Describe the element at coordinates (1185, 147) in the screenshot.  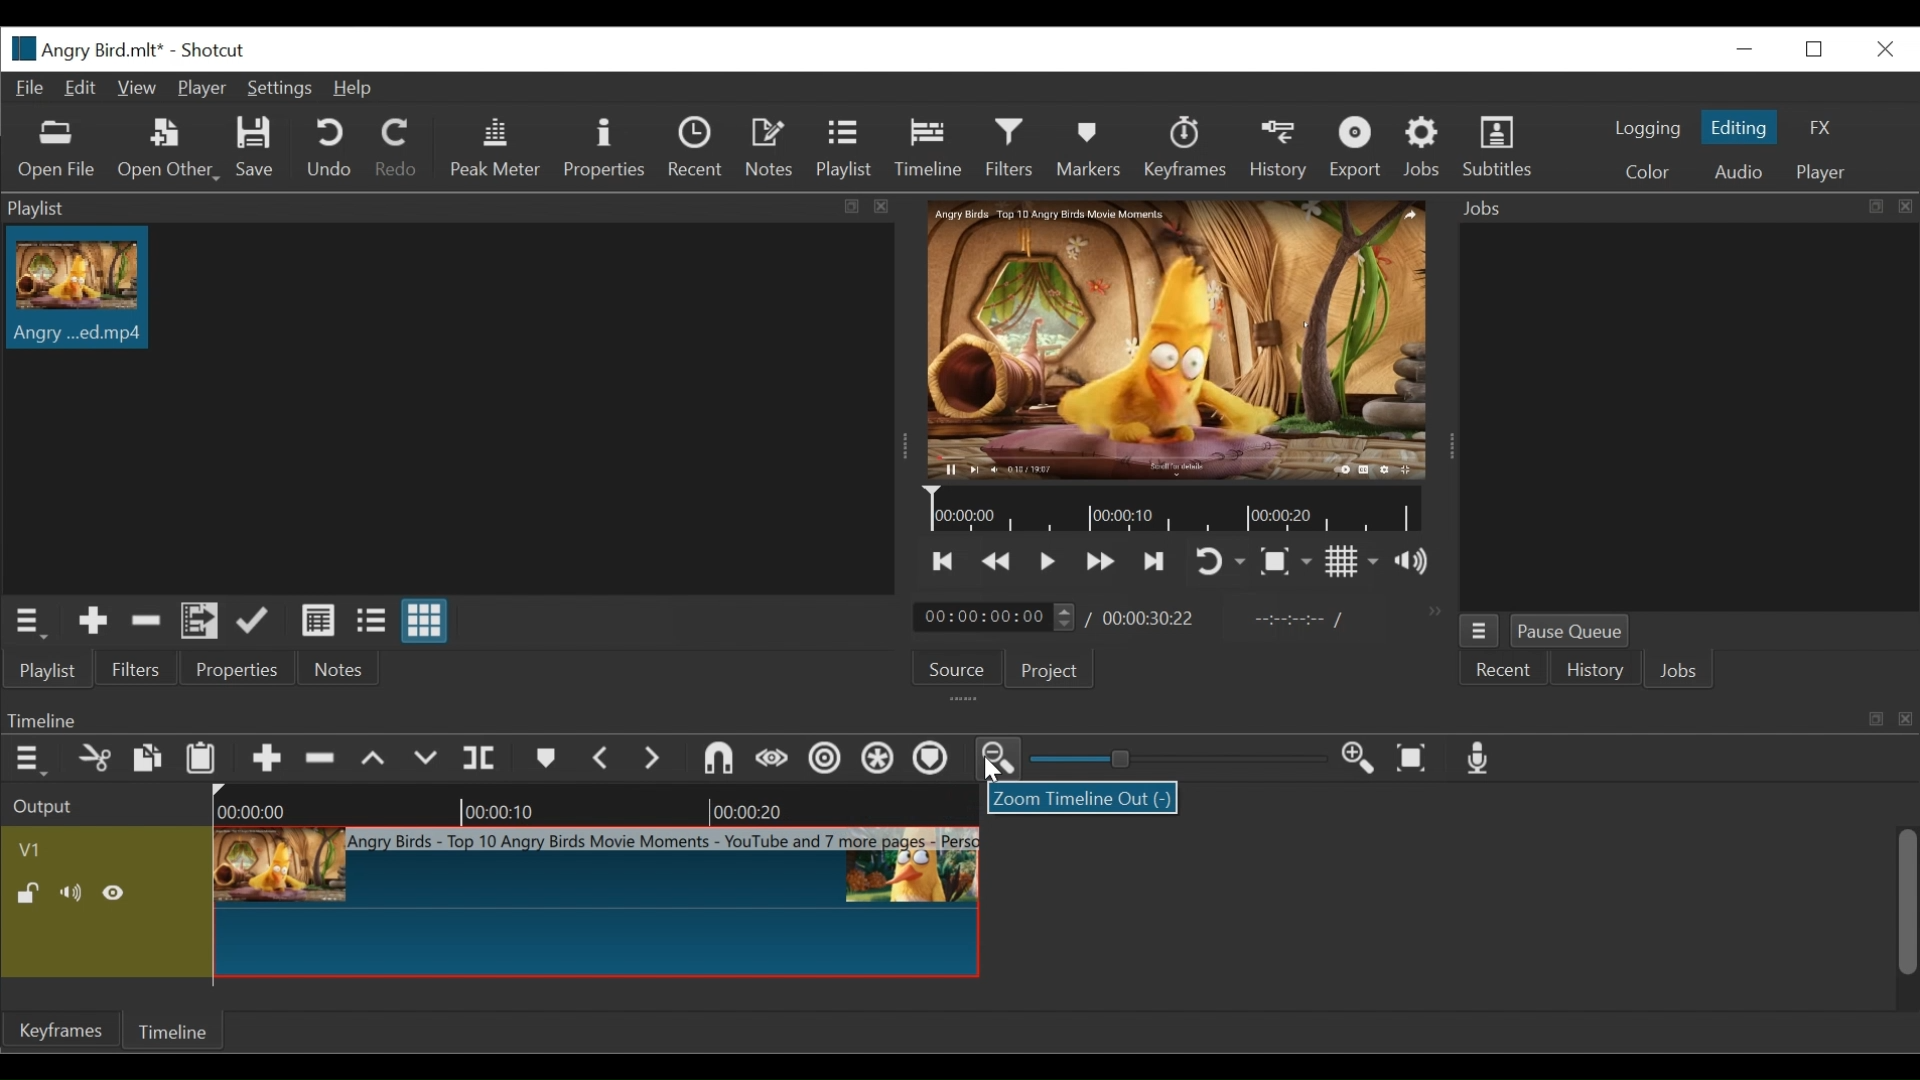
I see `Keyframes` at that location.